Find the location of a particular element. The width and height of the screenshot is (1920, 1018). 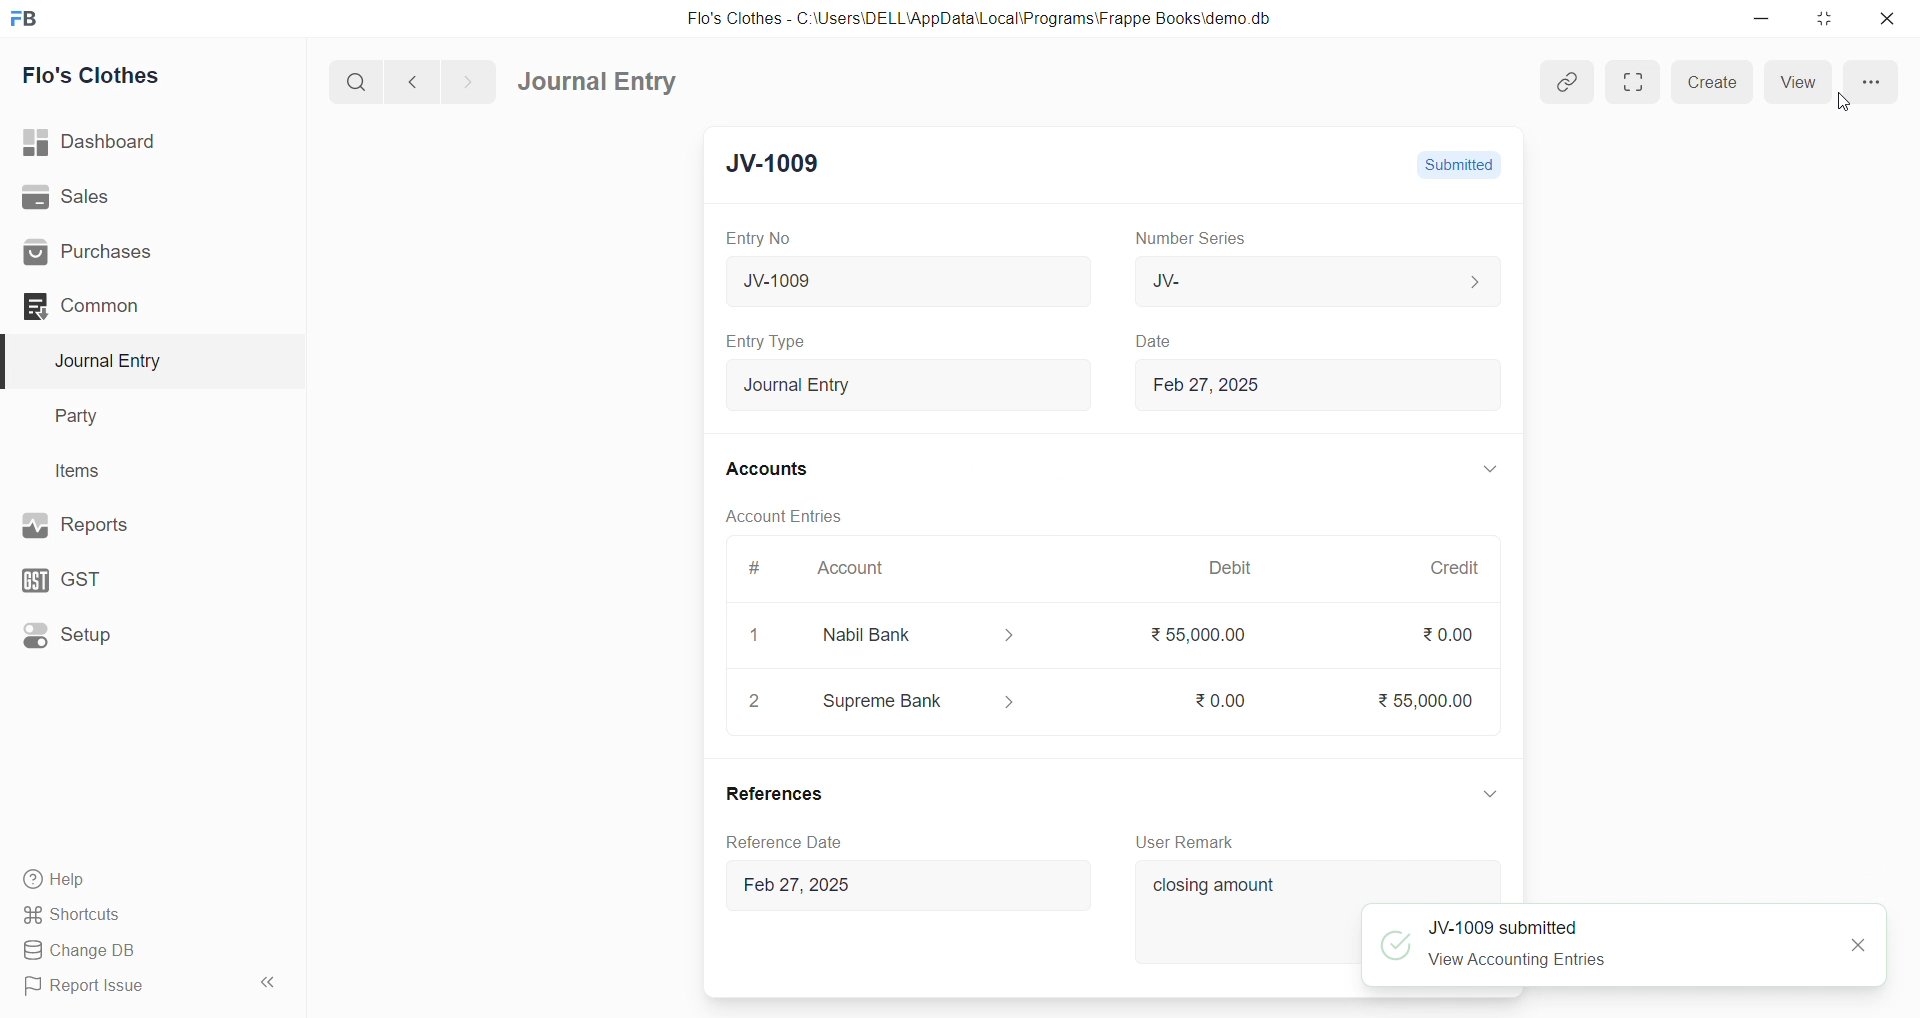

navigate forward is located at coordinates (473, 81).